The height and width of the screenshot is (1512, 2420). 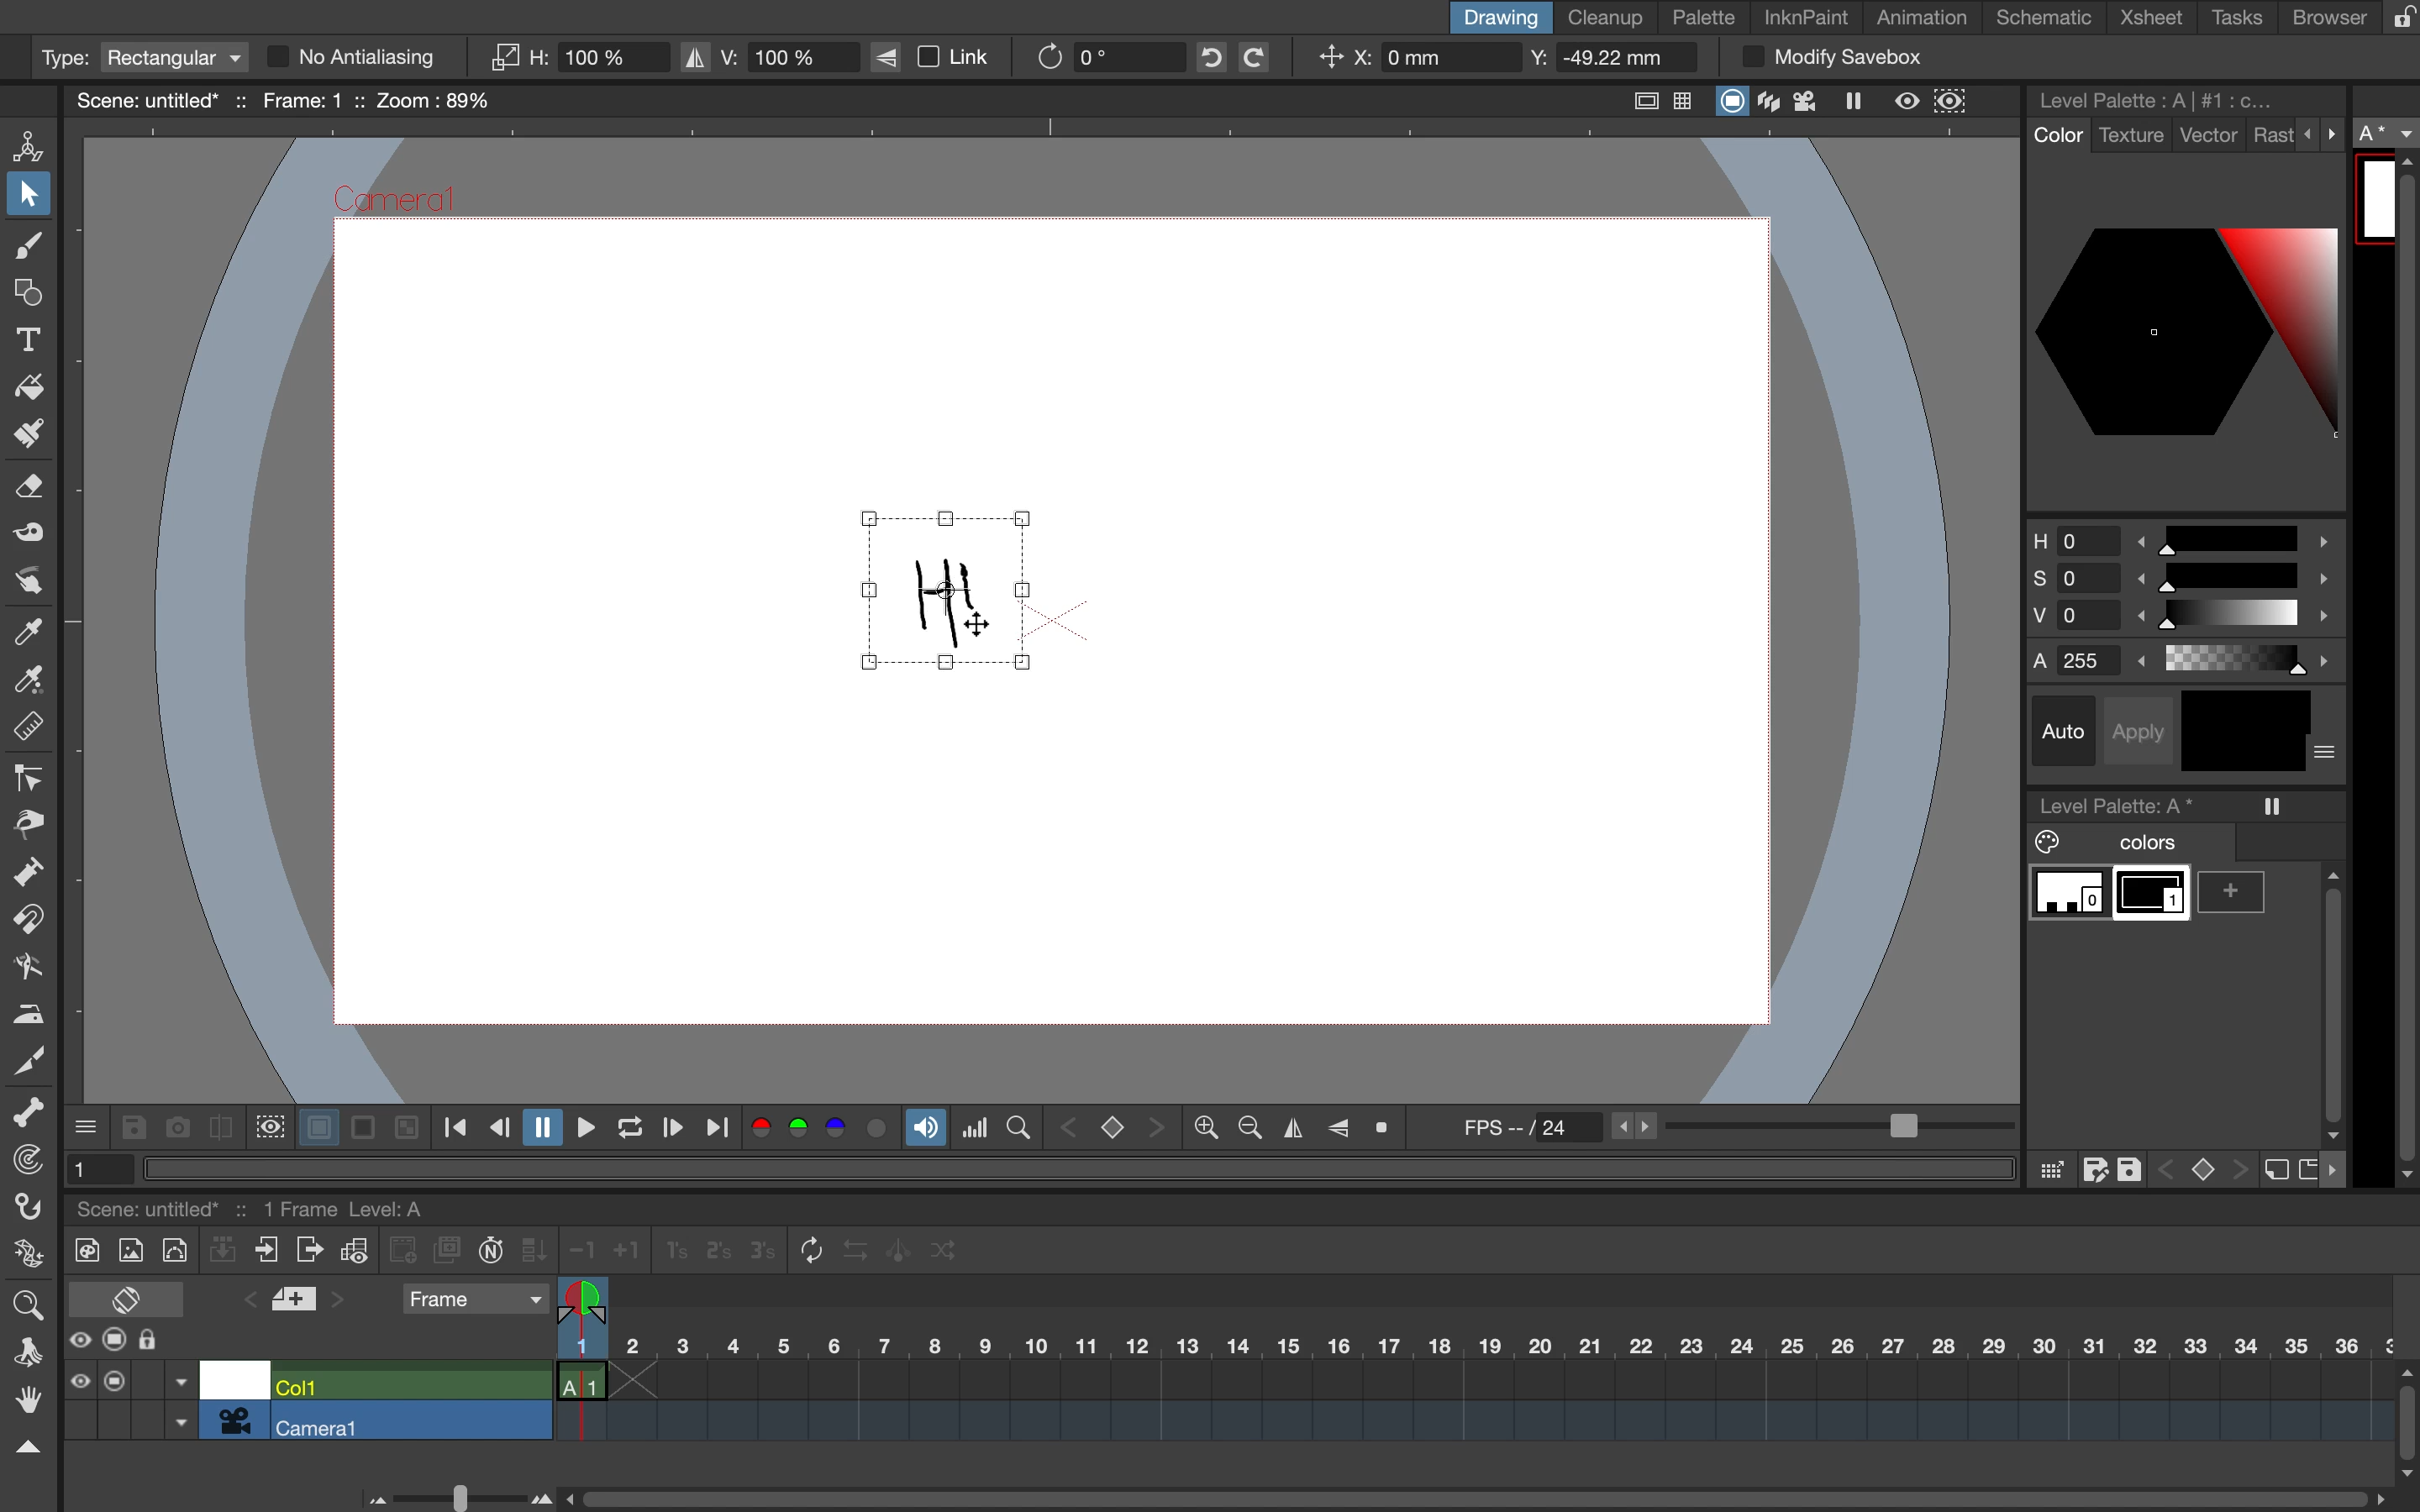 What do you see at coordinates (2185, 330) in the screenshot?
I see `color palettes` at bounding box center [2185, 330].